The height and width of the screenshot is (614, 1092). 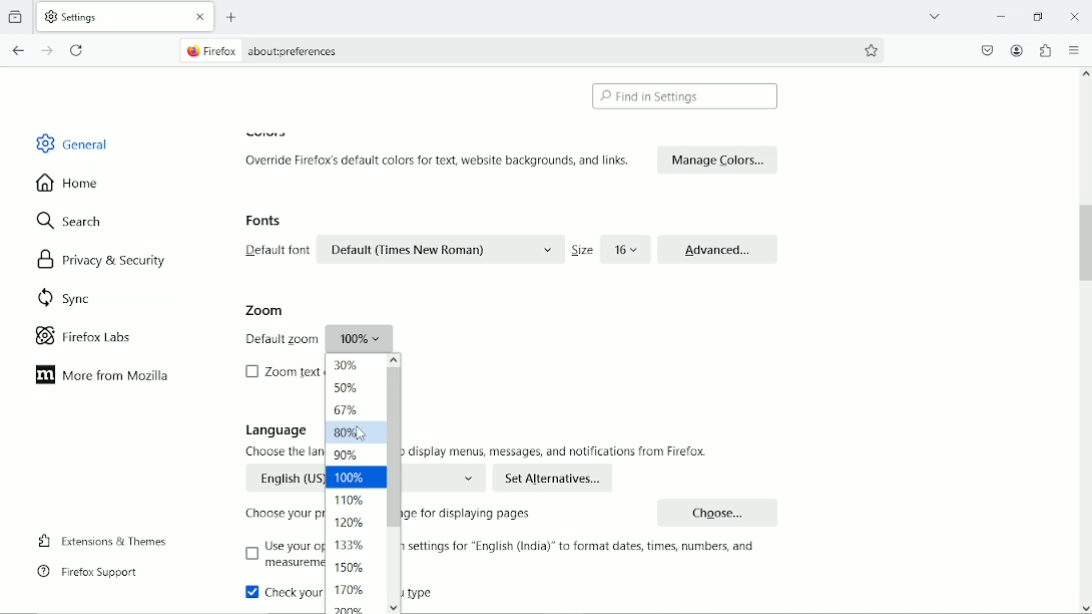 I want to click on minimize, so click(x=998, y=15).